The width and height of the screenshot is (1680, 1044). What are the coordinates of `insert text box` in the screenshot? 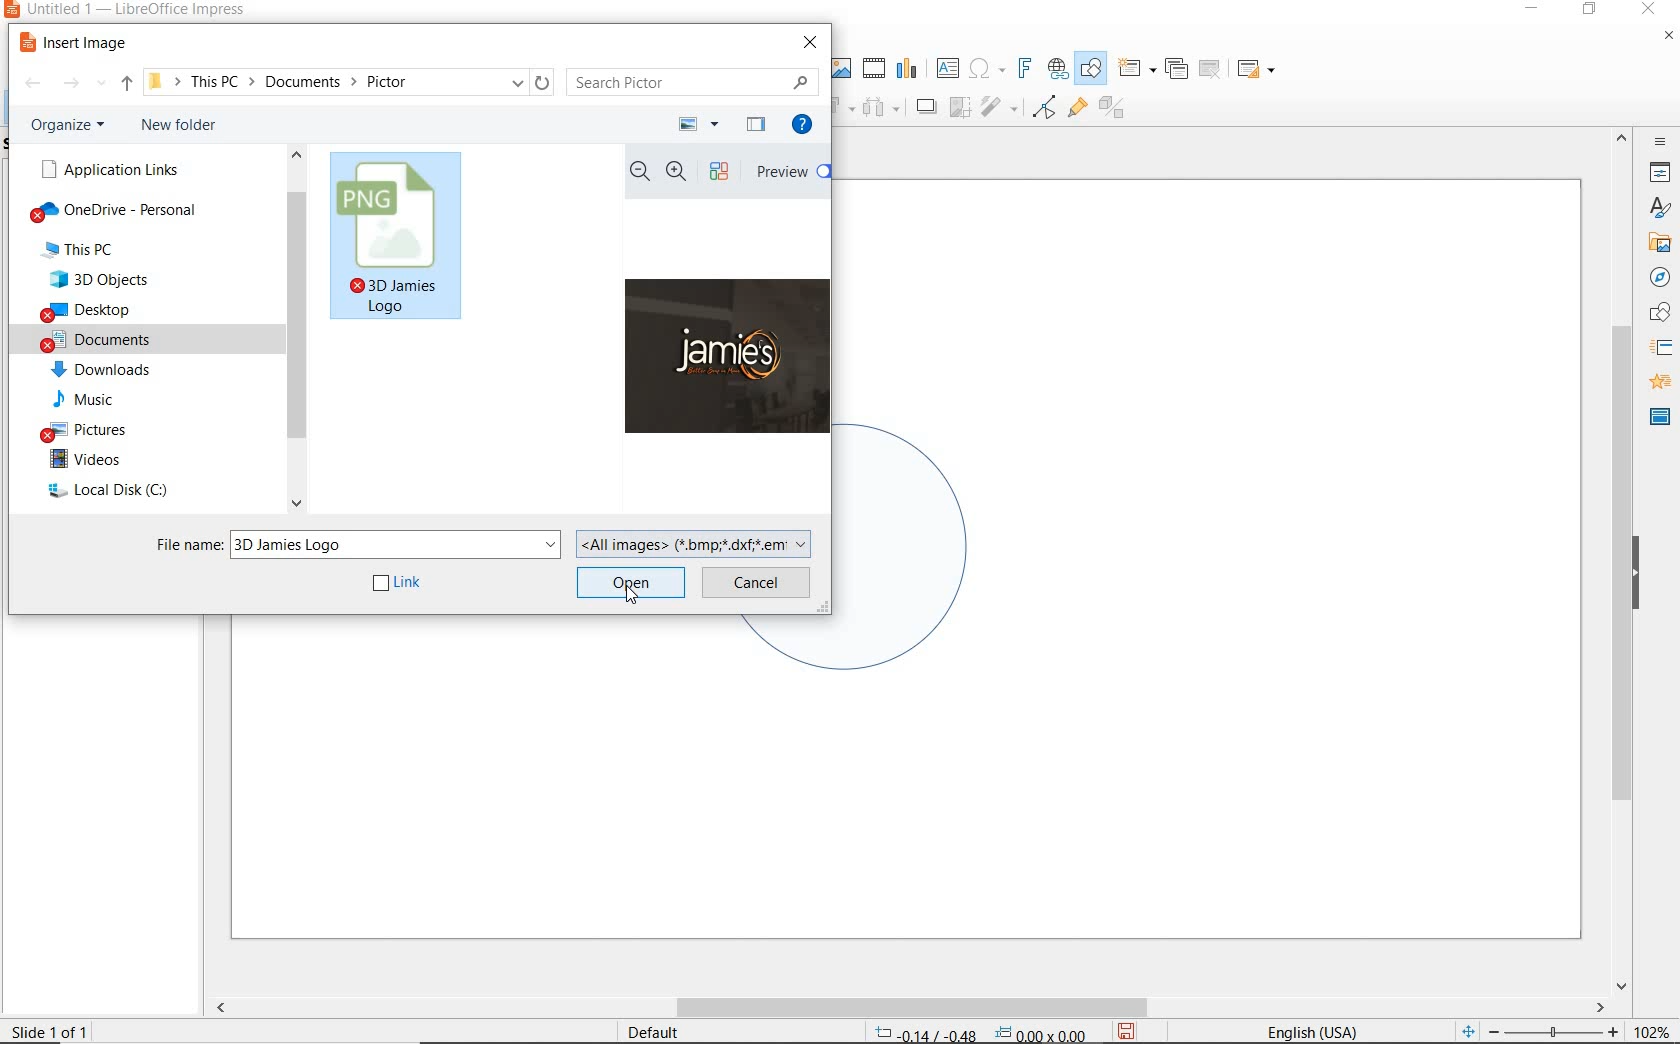 It's located at (947, 68).